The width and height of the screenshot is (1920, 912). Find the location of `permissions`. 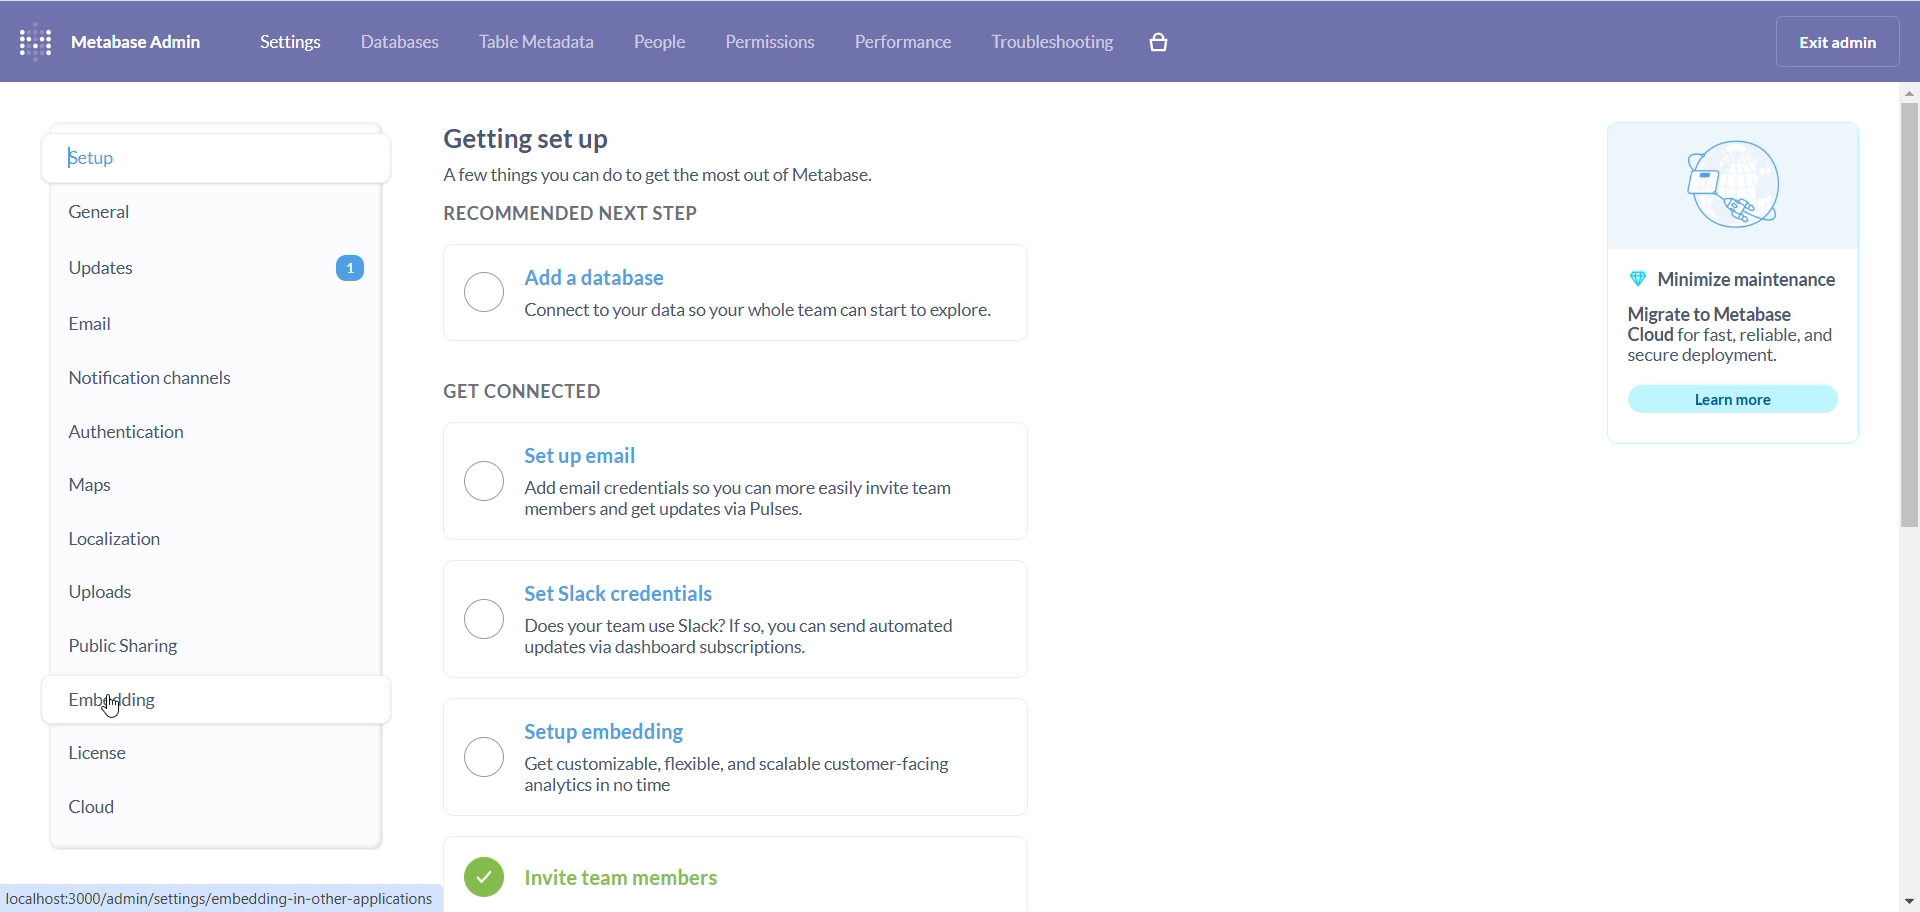

permissions is located at coordinates (766, 42).